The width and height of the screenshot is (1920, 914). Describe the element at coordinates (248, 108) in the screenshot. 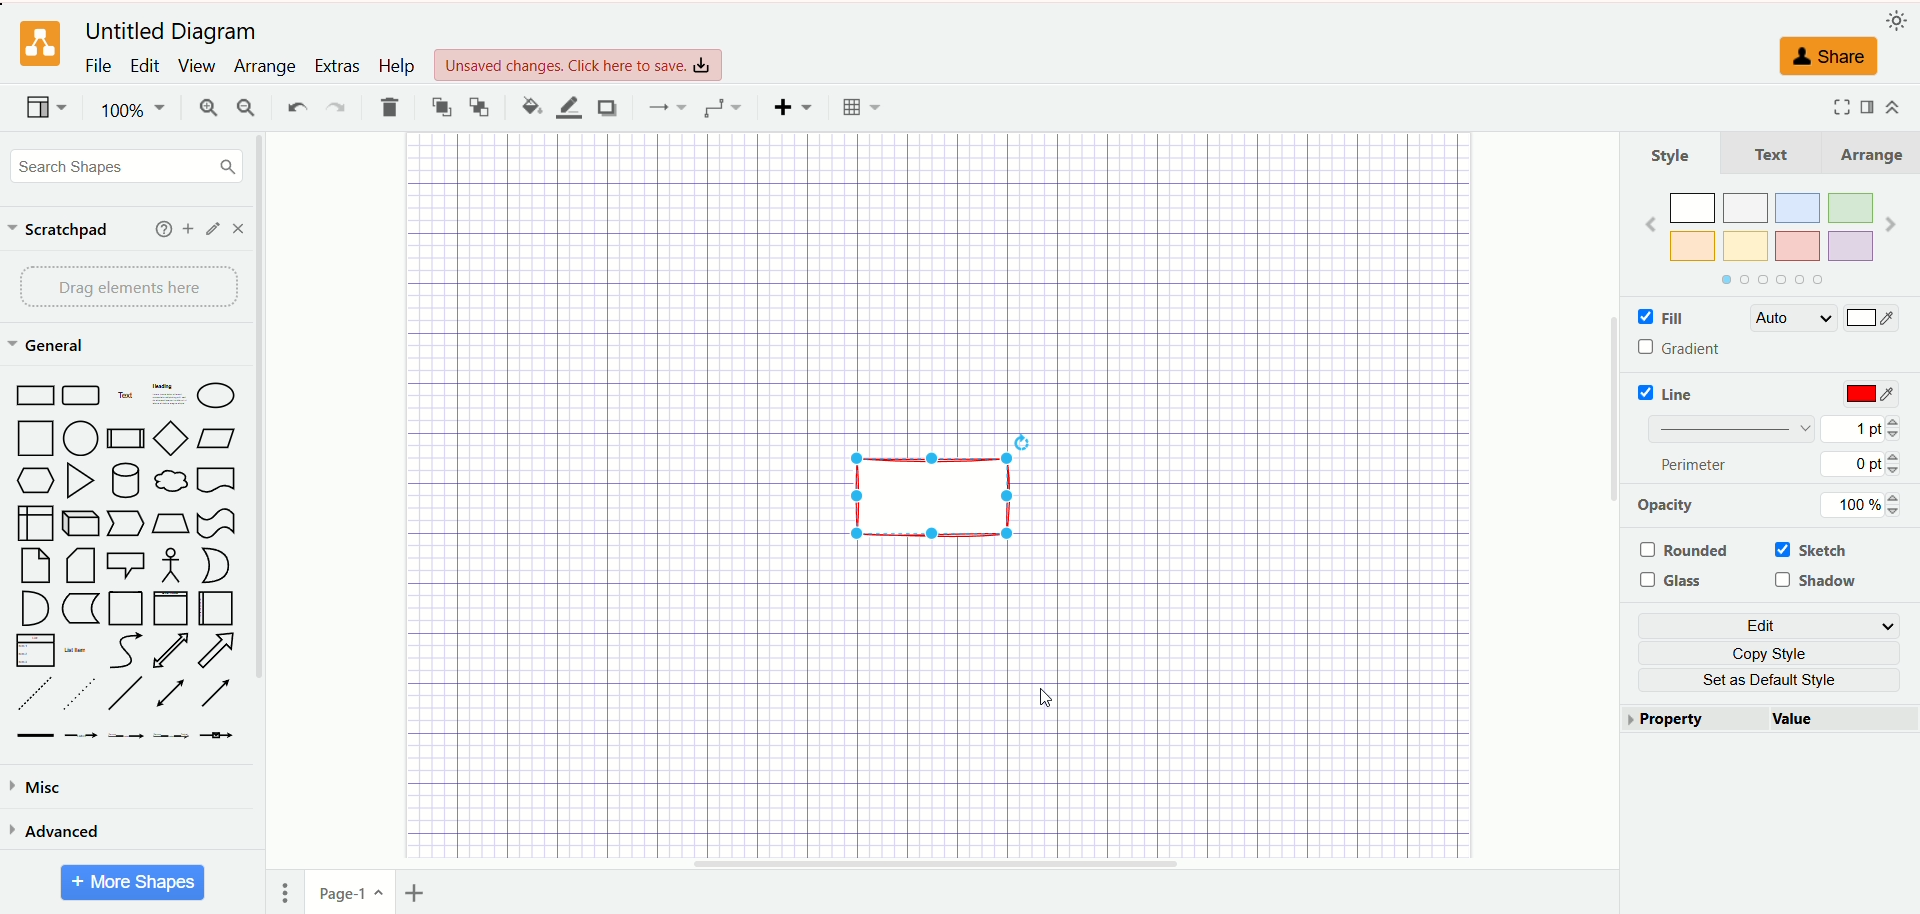

I see `zoom out` at that location.